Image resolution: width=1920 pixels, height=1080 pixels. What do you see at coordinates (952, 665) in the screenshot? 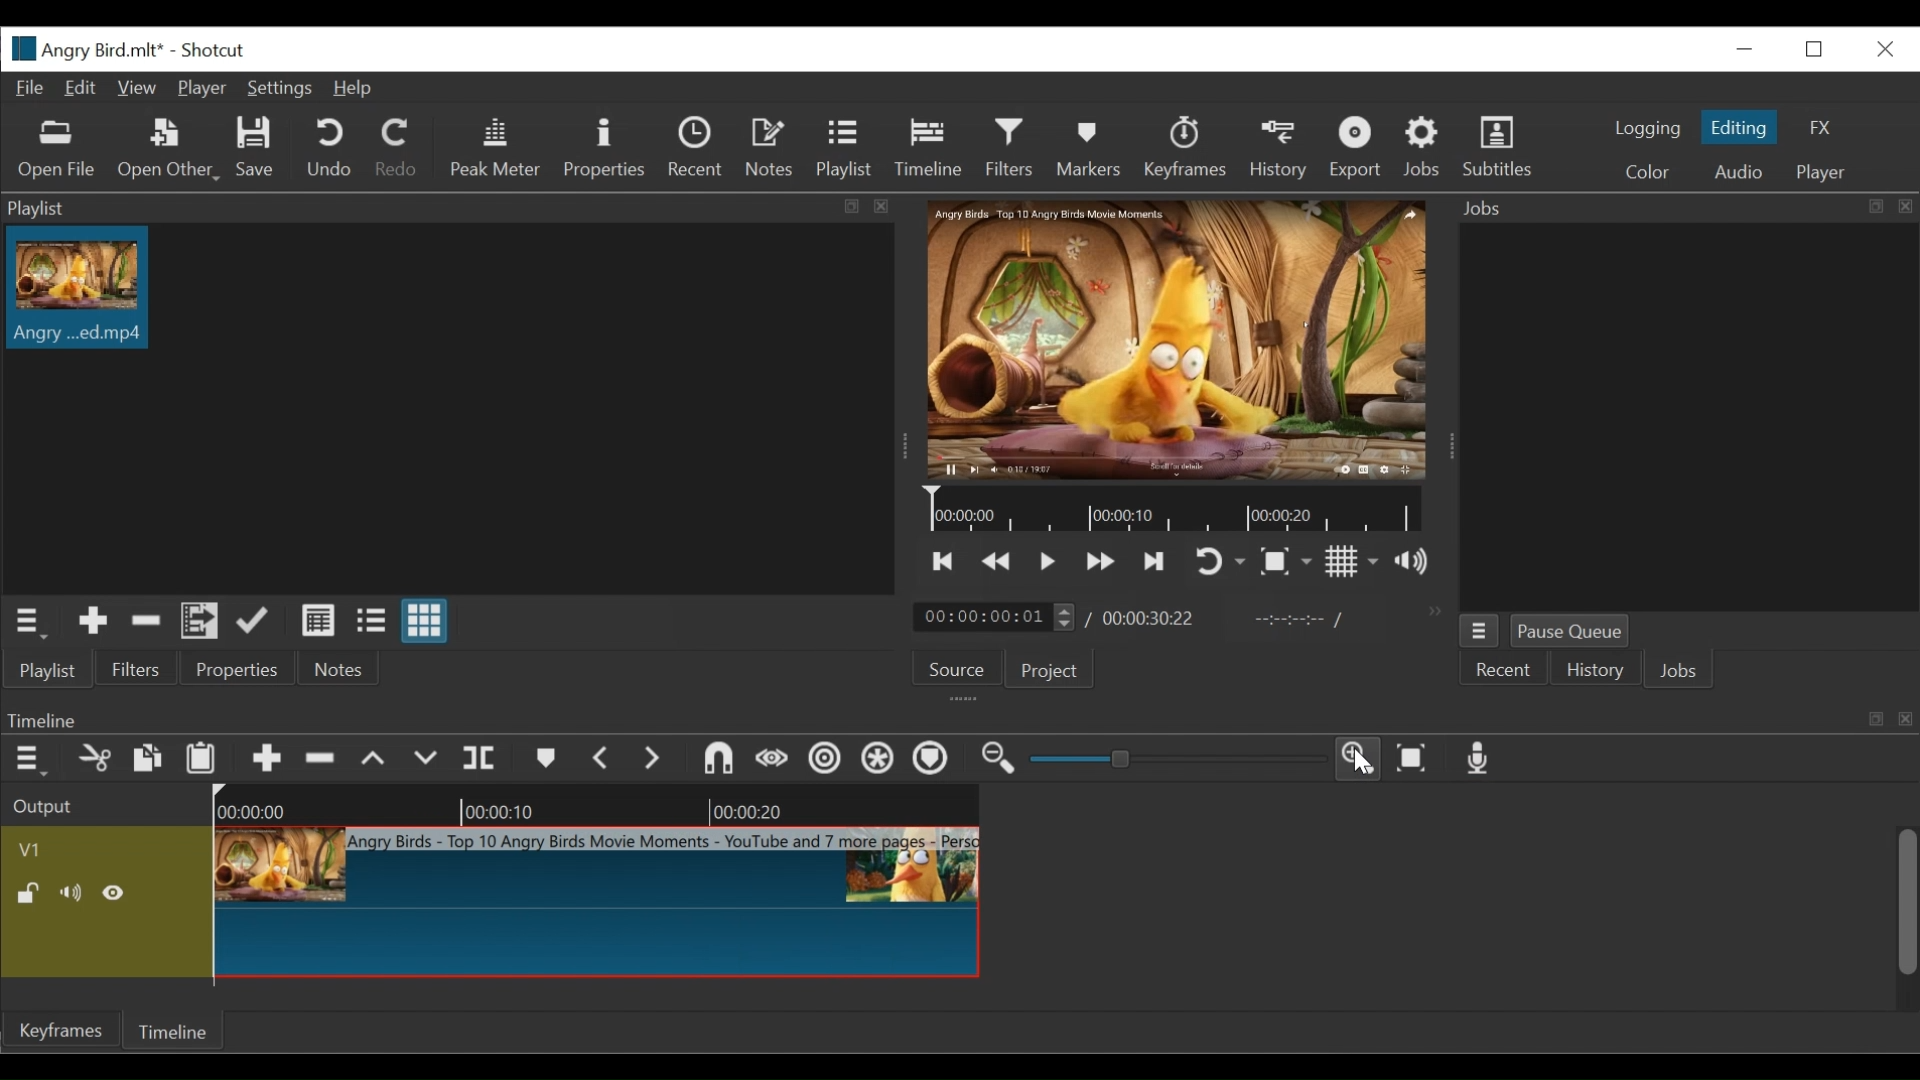
I see `Source` at bounding box center [952, 665].